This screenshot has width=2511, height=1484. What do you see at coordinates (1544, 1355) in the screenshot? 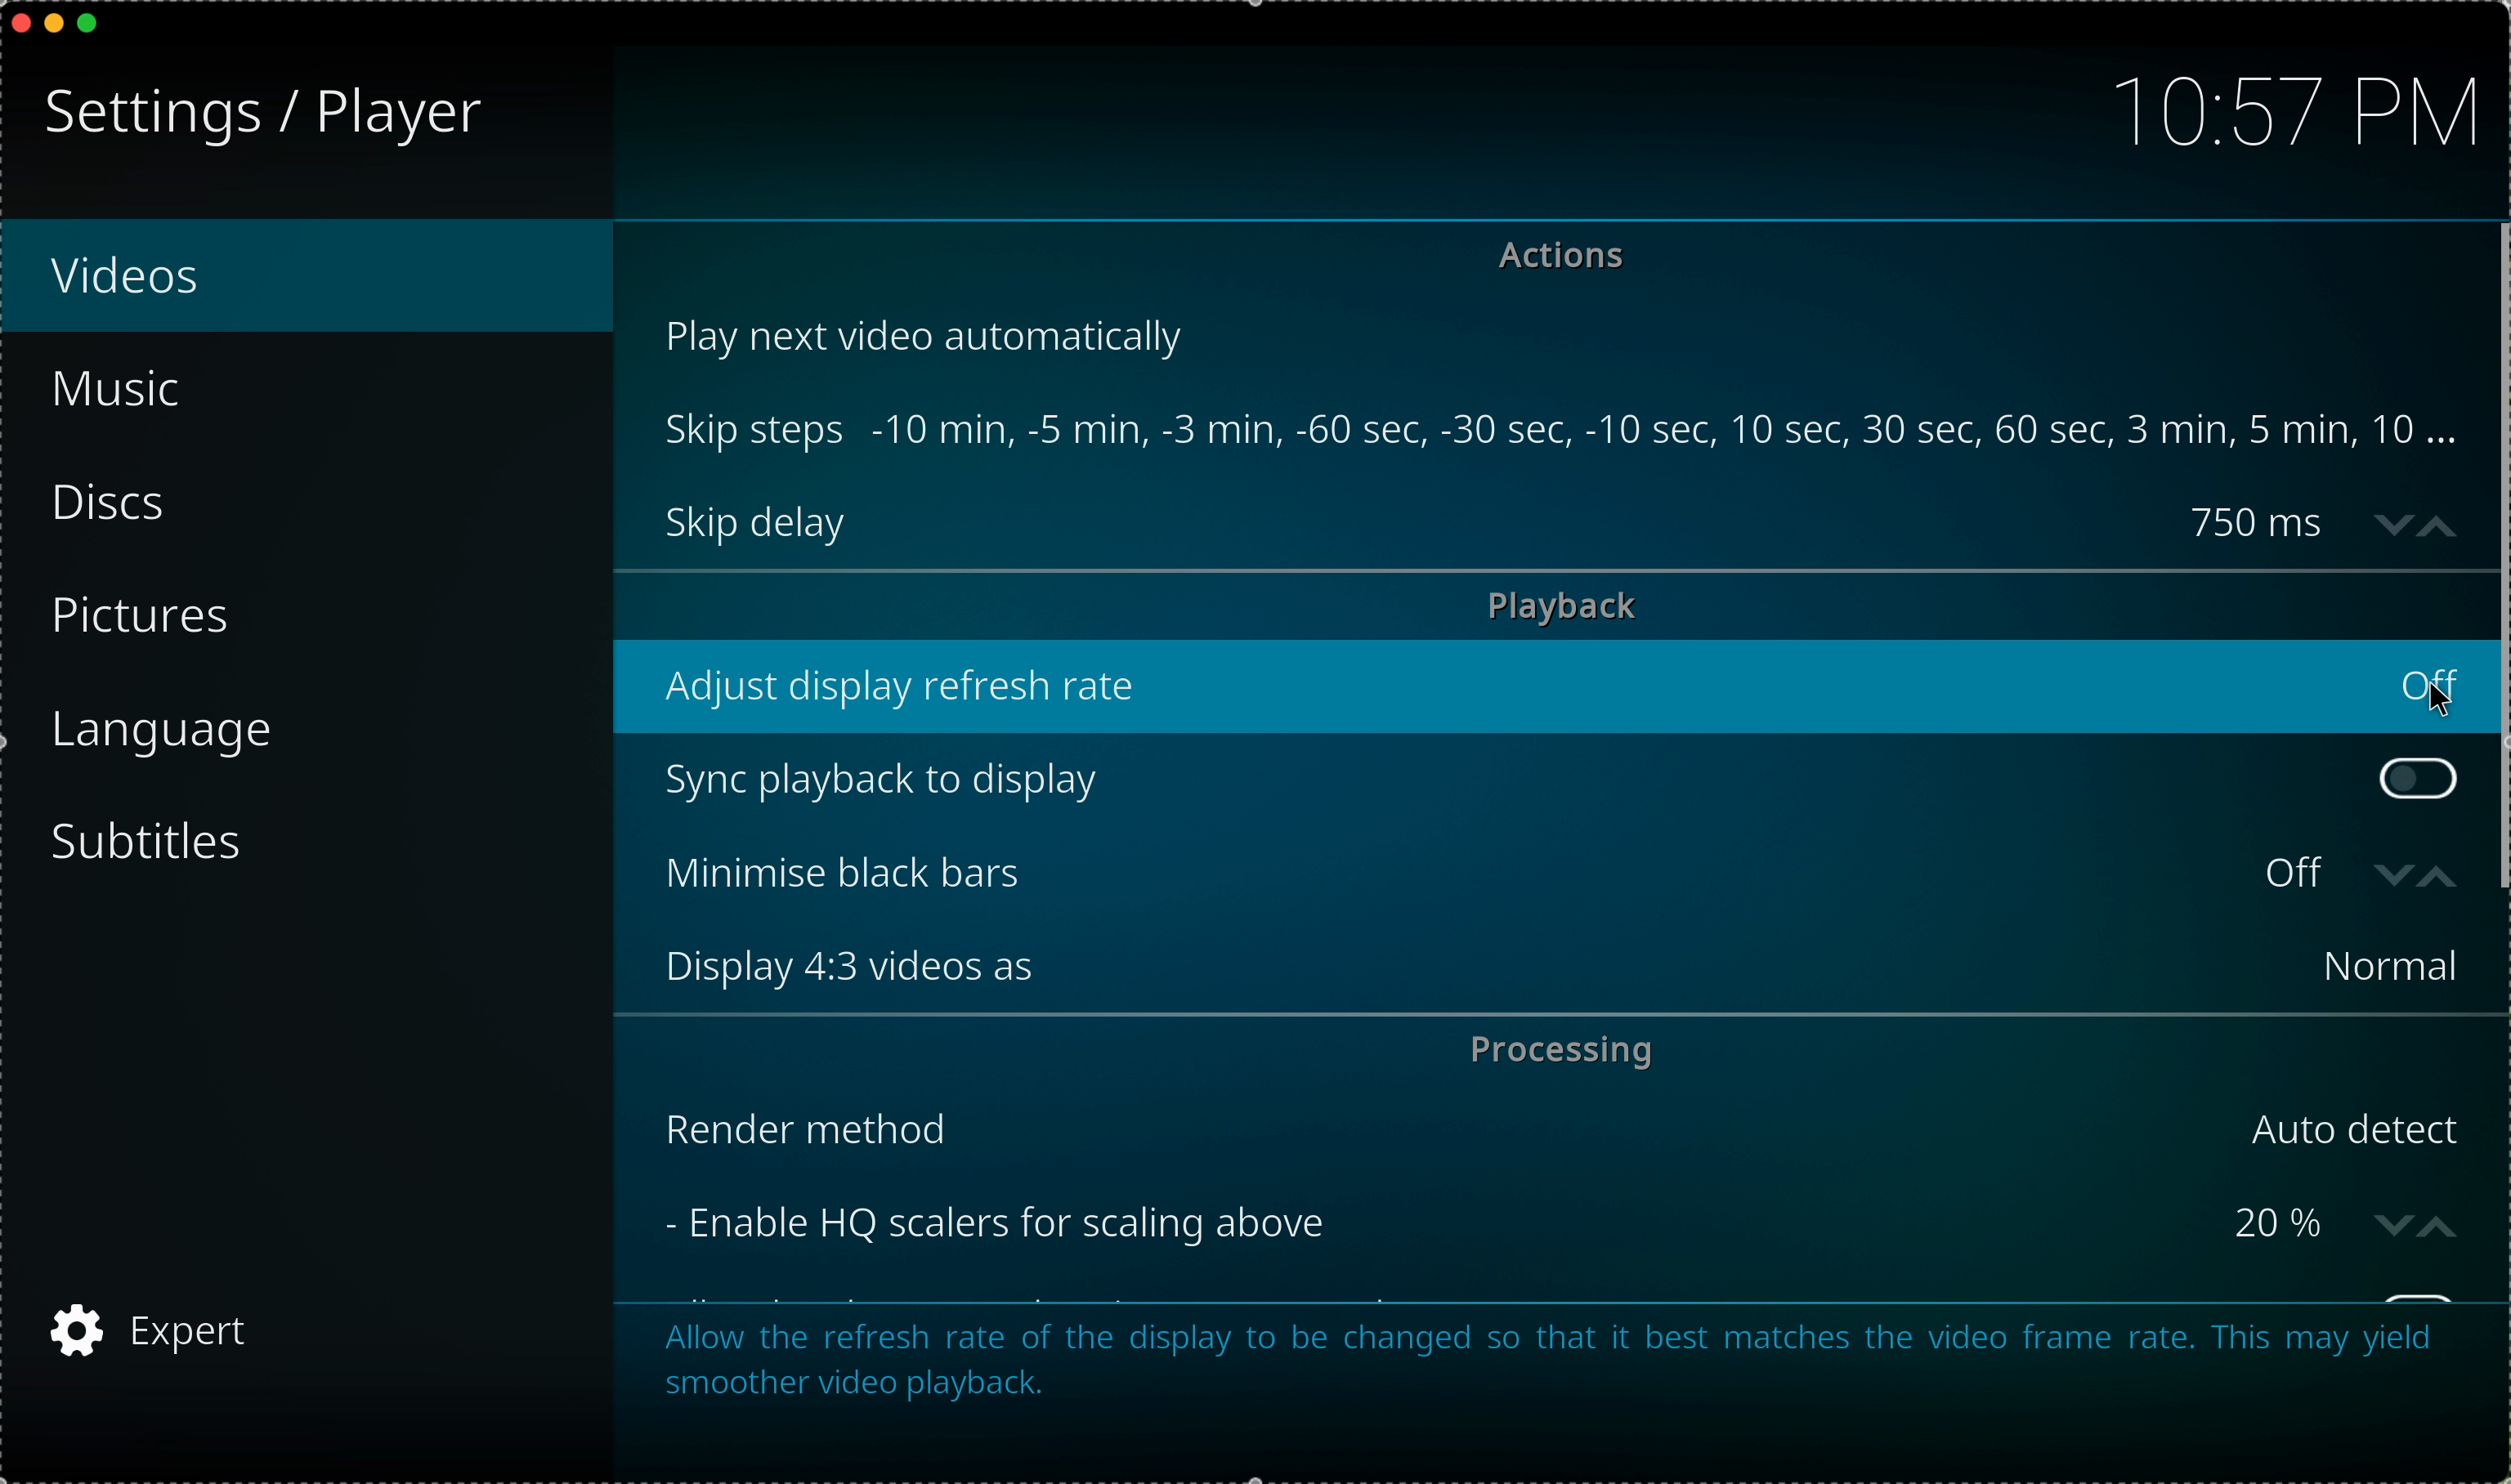
I see `Allow the refresh rate of the display to be changed so that it best matches the video frame rate. This may yield
smoother video playback.` at bounding box center [1544, 1355].